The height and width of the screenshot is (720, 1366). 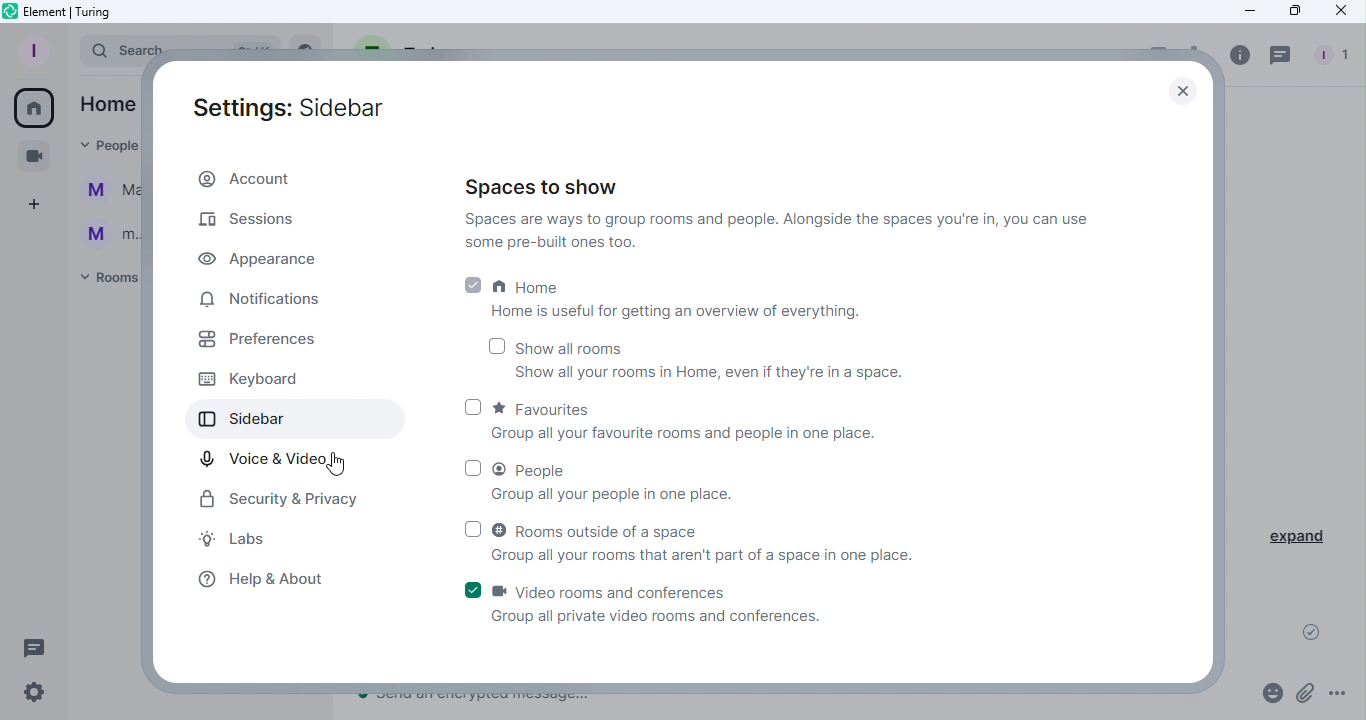 I want to click on Sidebar, so click(x=281, y=421).